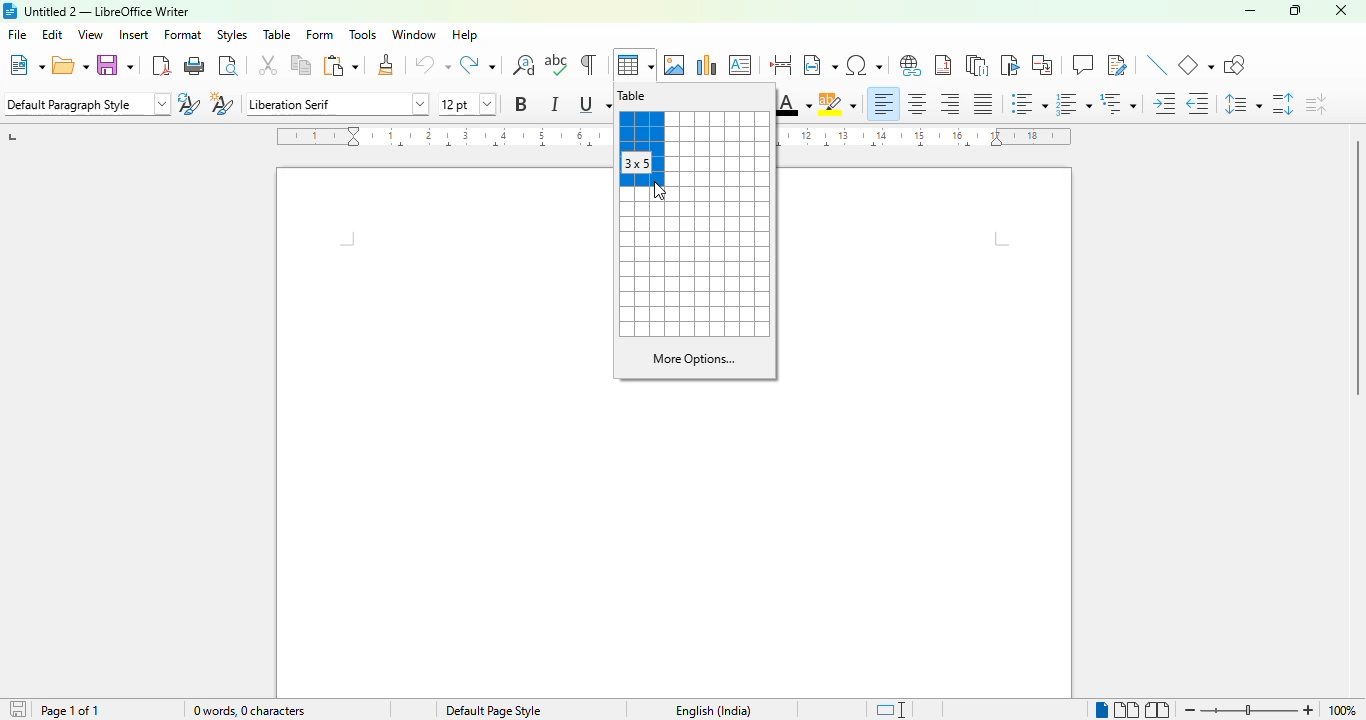  Describe the element at coordinates (1118, 65) in the screenshot. I see `show track changes functions` at that location.